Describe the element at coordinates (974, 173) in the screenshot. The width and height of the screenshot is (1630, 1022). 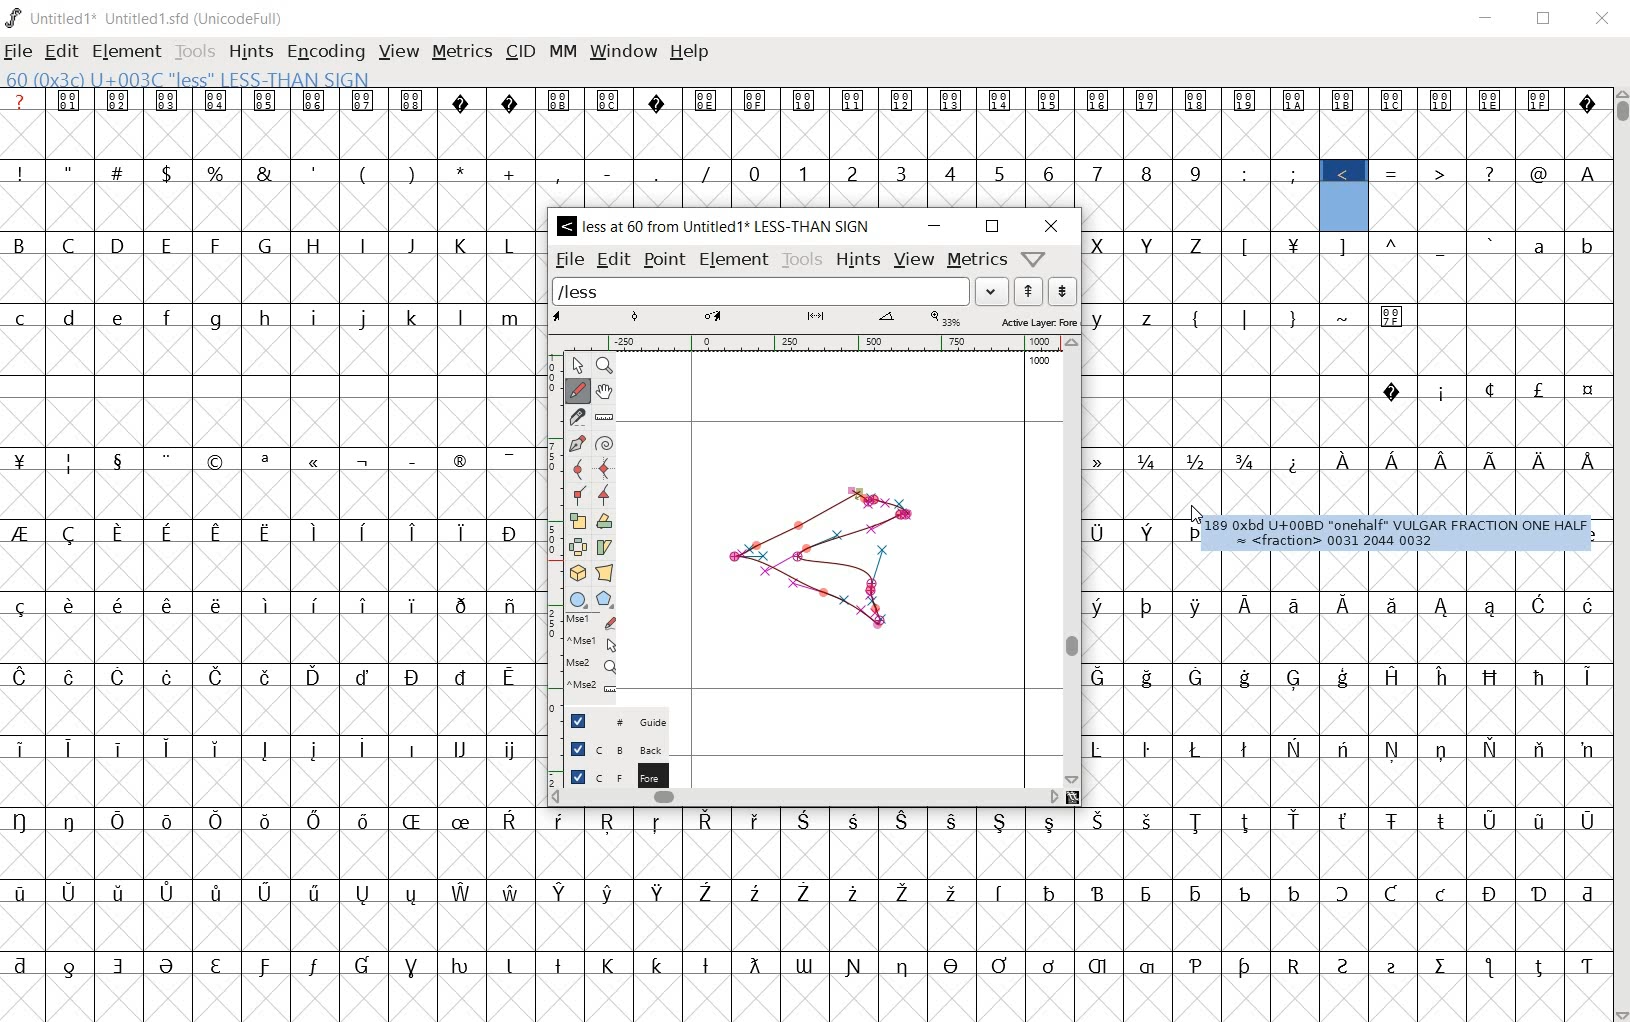
I see `number 0 - 9` at that location.